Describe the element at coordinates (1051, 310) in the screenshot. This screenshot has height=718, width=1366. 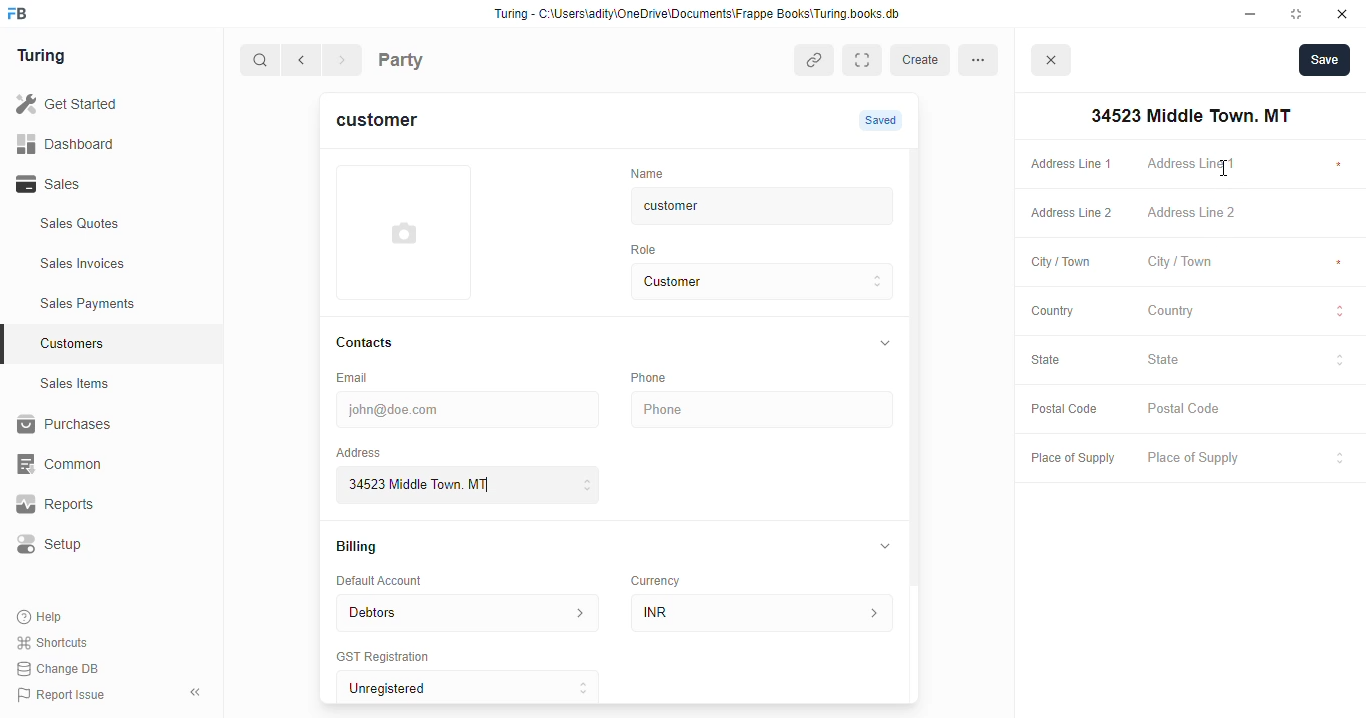
I see `Country` at that location.